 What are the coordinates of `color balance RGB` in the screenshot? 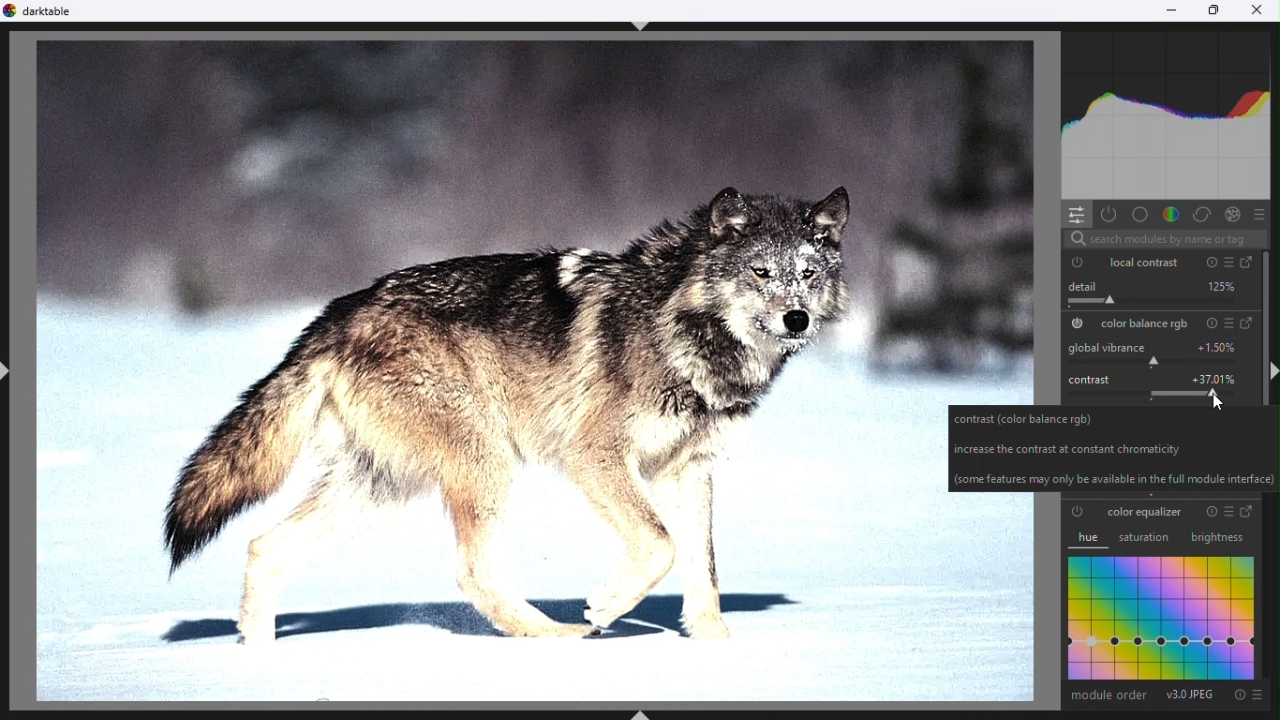 It's located at (1144, 323).